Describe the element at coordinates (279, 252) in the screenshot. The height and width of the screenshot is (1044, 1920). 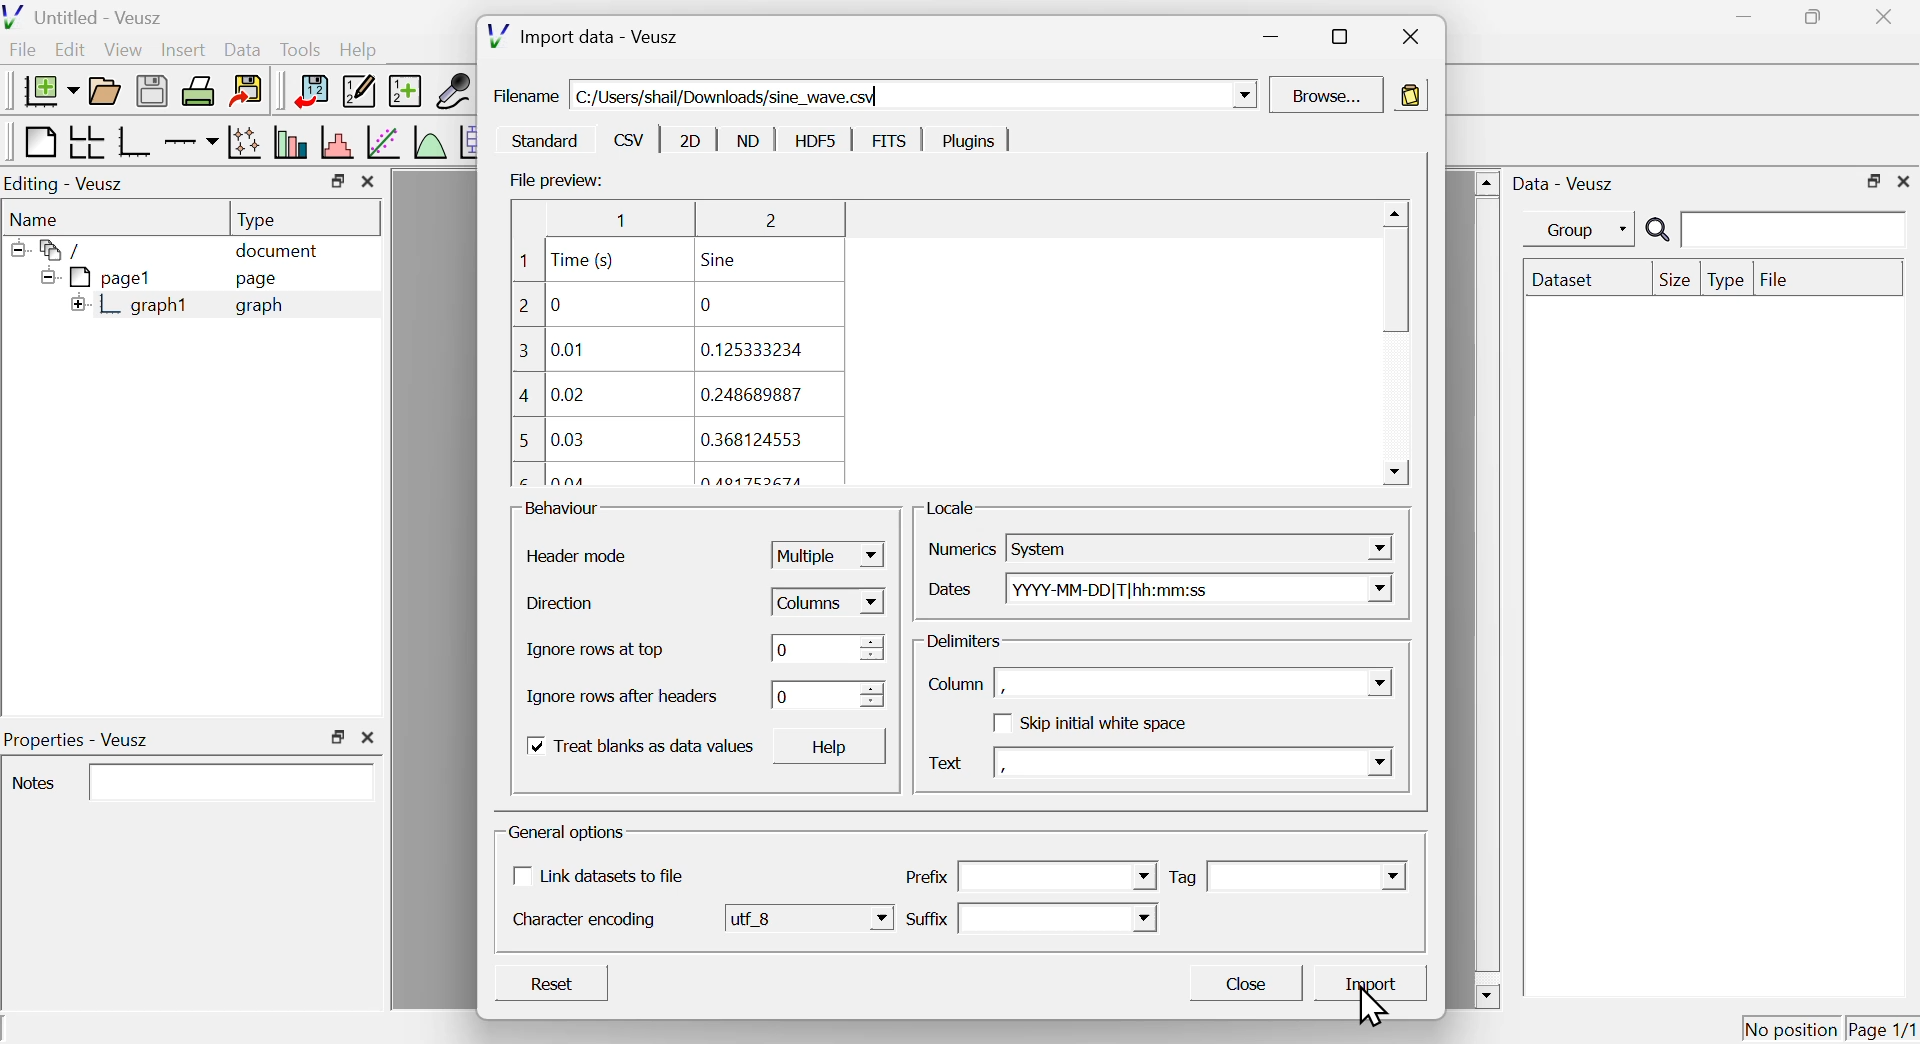
I see `document` at that location.